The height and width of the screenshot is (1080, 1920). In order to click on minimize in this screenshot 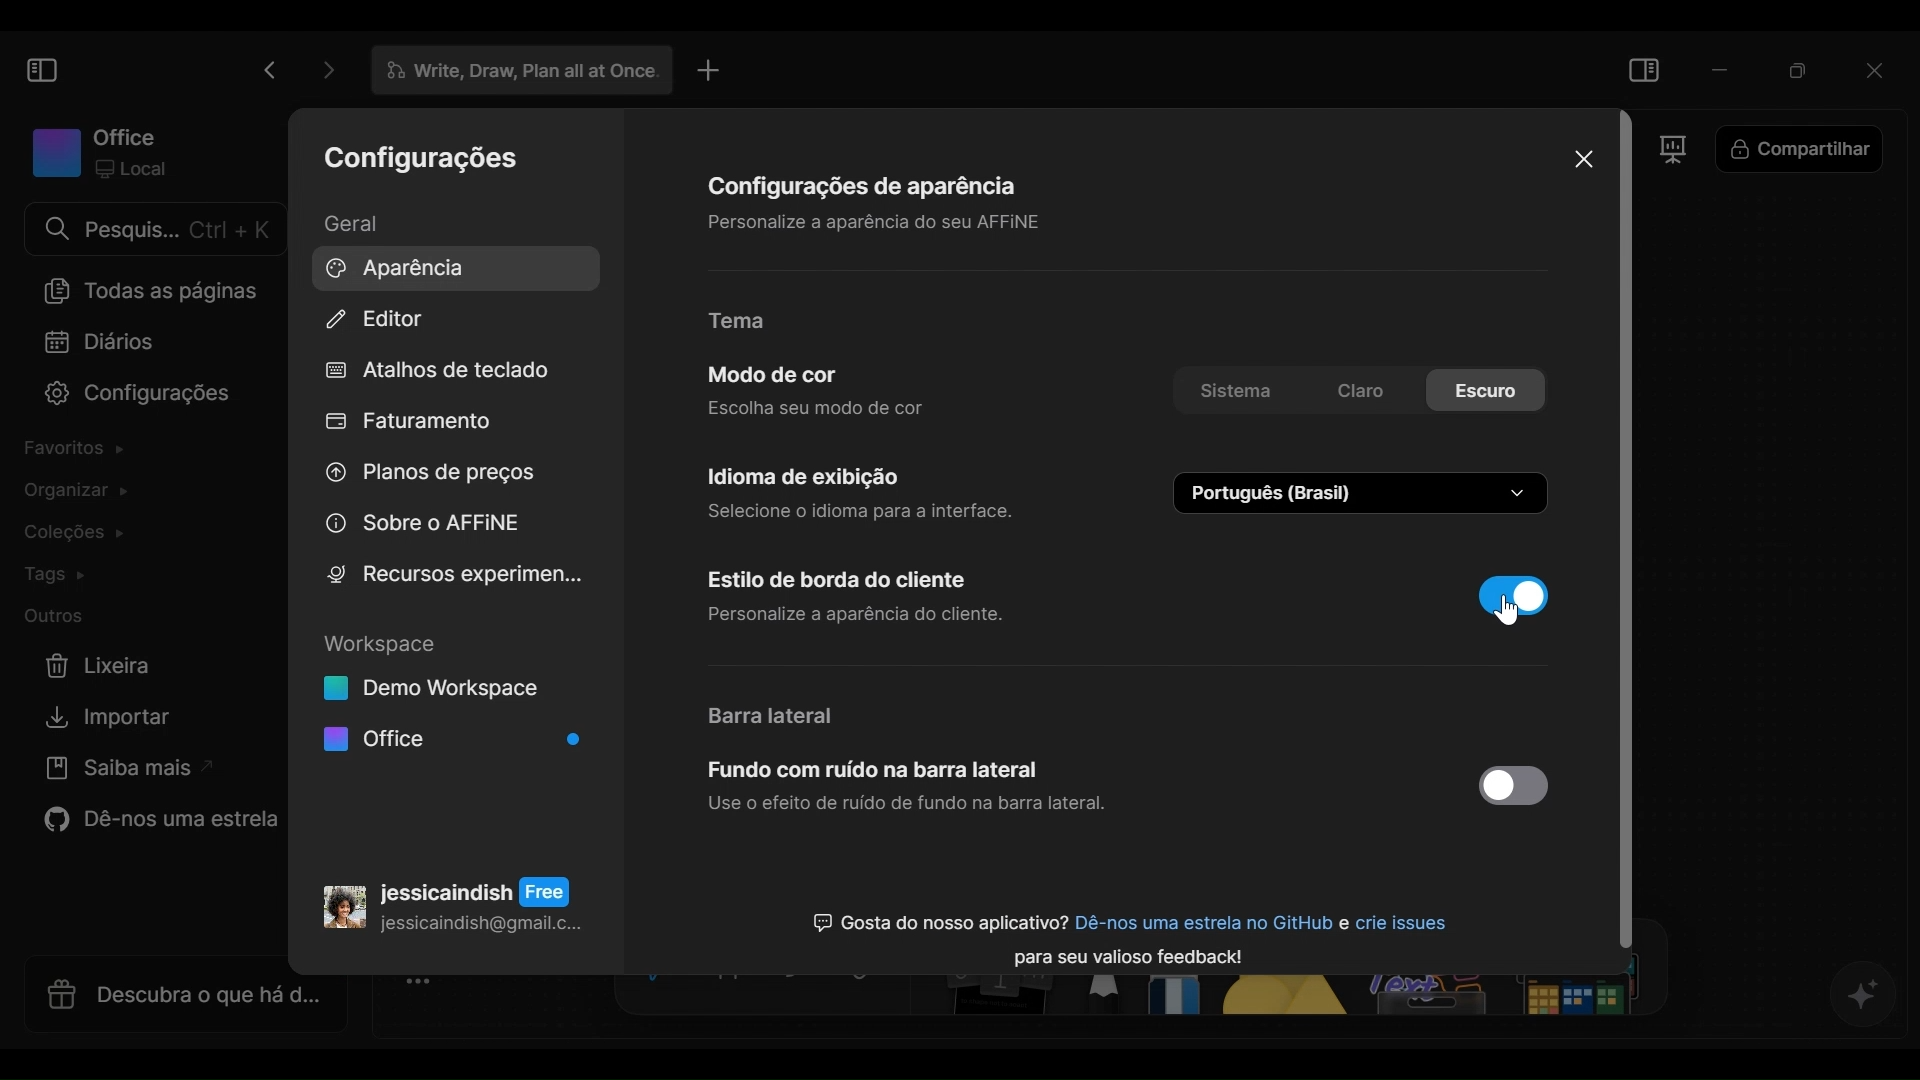, I will do `click(1721, 68)`.